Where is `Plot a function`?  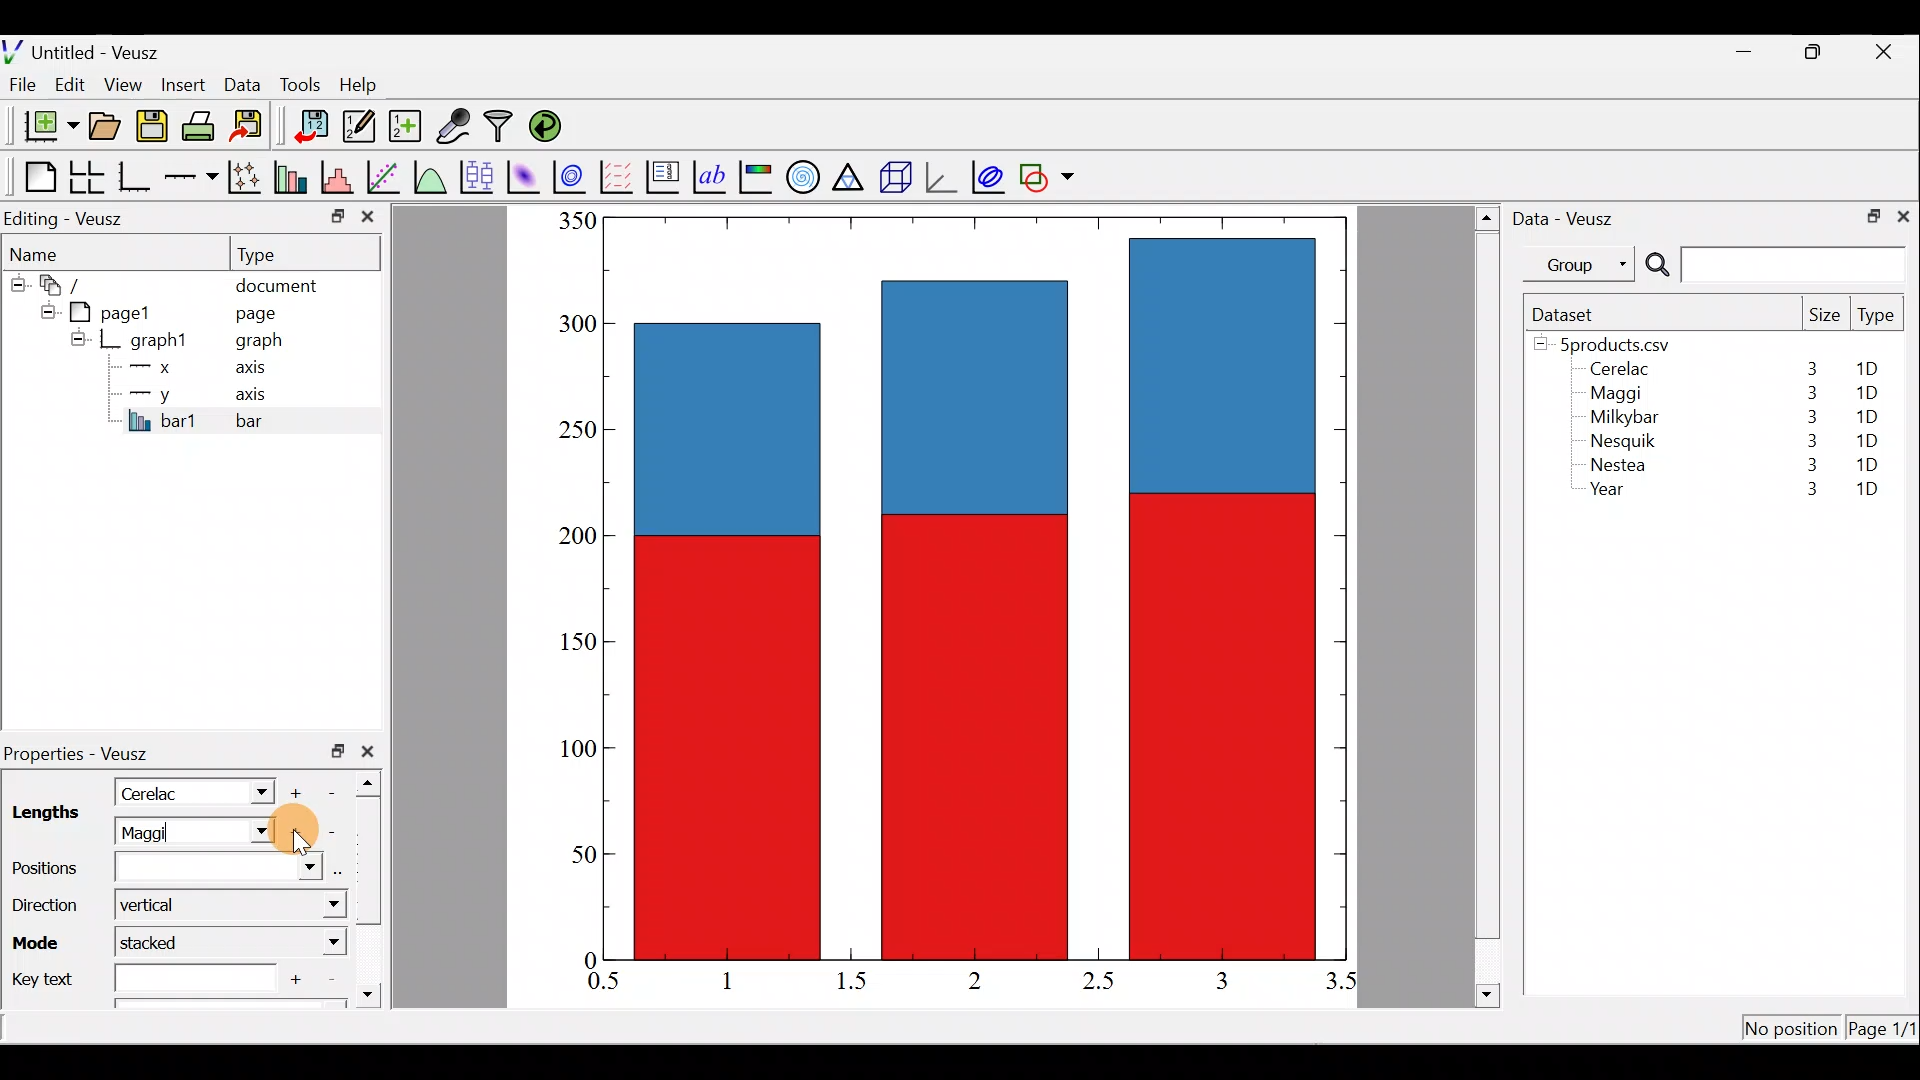
Plot a function is located at coordinates (431, 176).